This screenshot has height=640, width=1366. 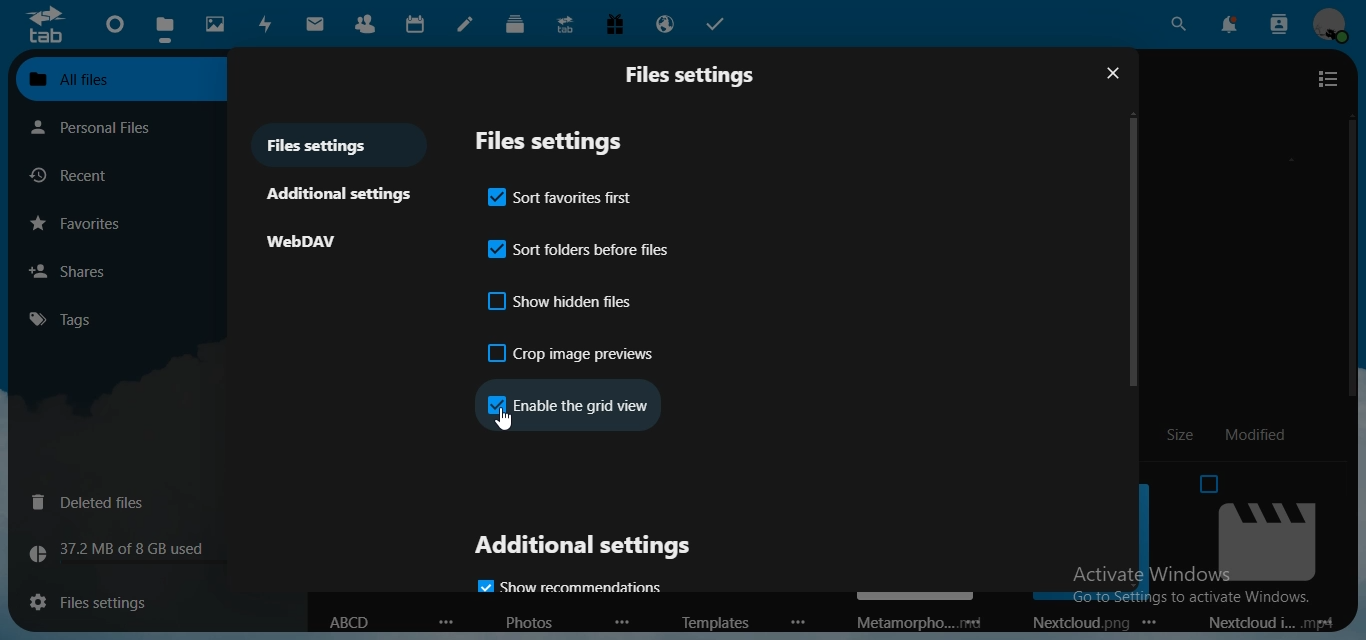 I want to click on more options, so click(x=622, y=623).